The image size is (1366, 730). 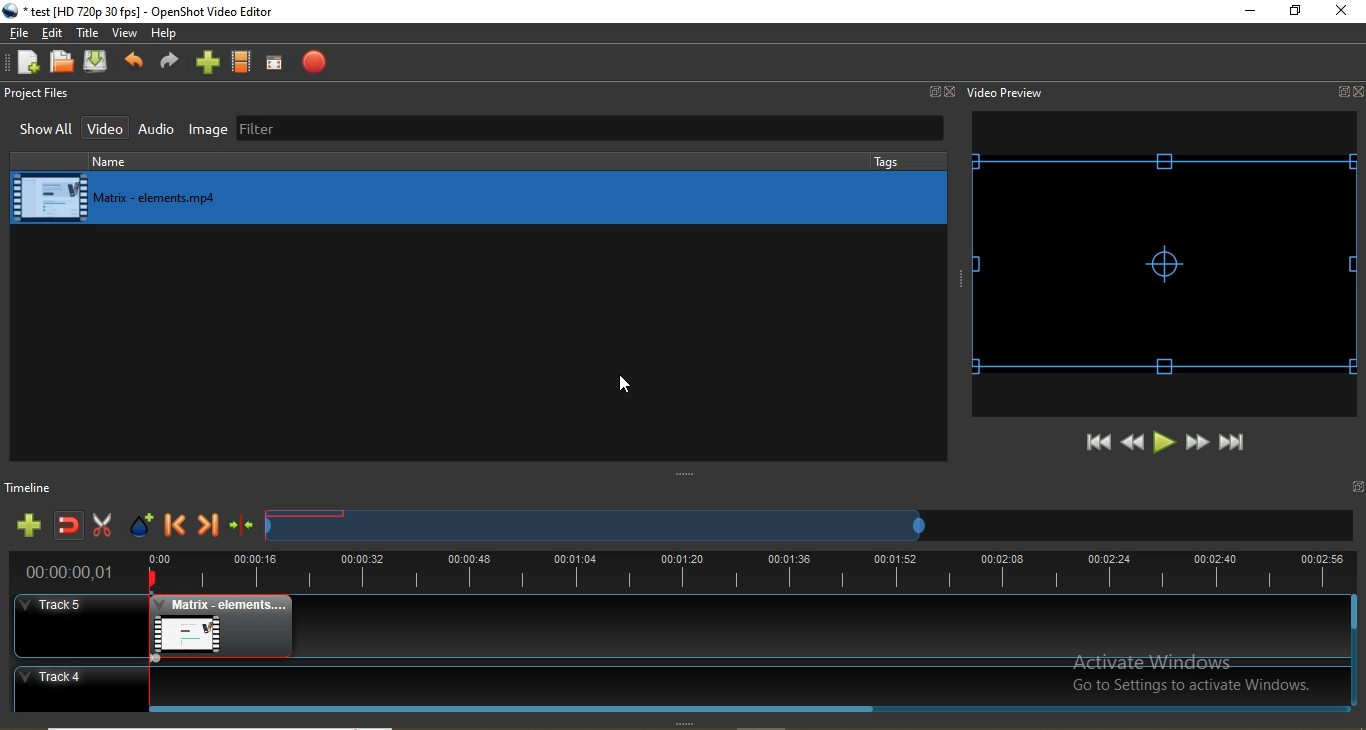 I want to click on Project files, so click(x=42, y=94).